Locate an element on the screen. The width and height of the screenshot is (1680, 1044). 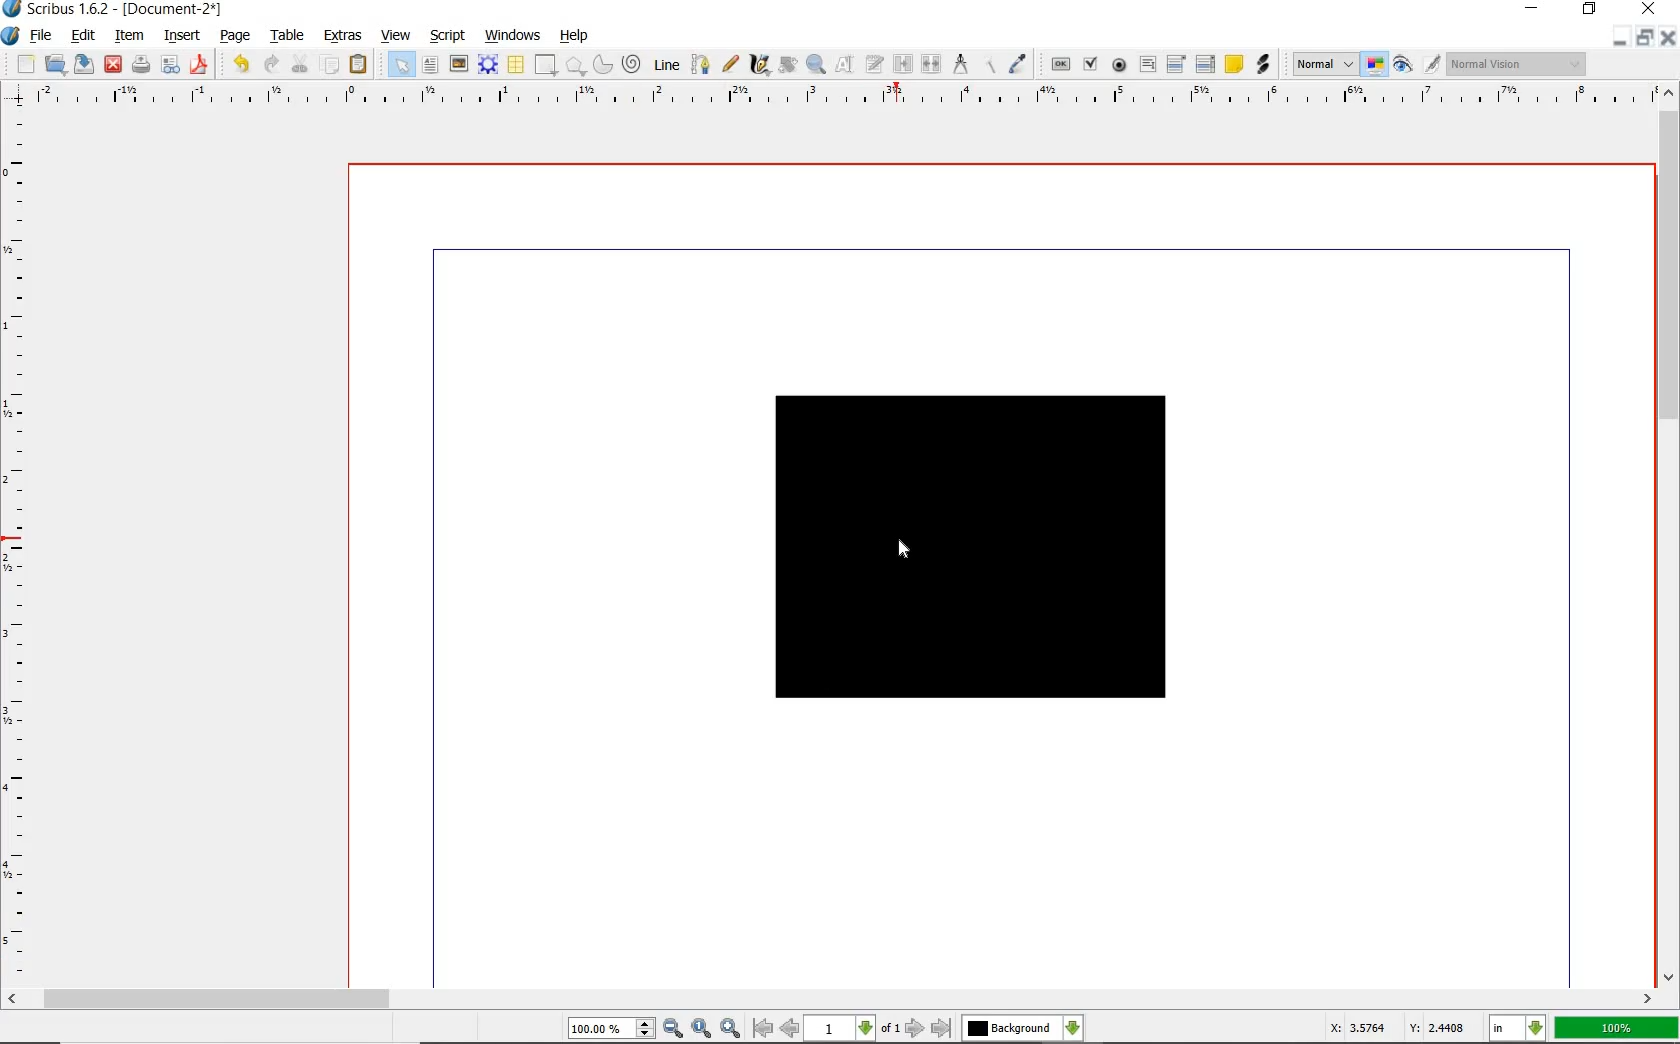
link annotation is located at coordinates (1263, 65).